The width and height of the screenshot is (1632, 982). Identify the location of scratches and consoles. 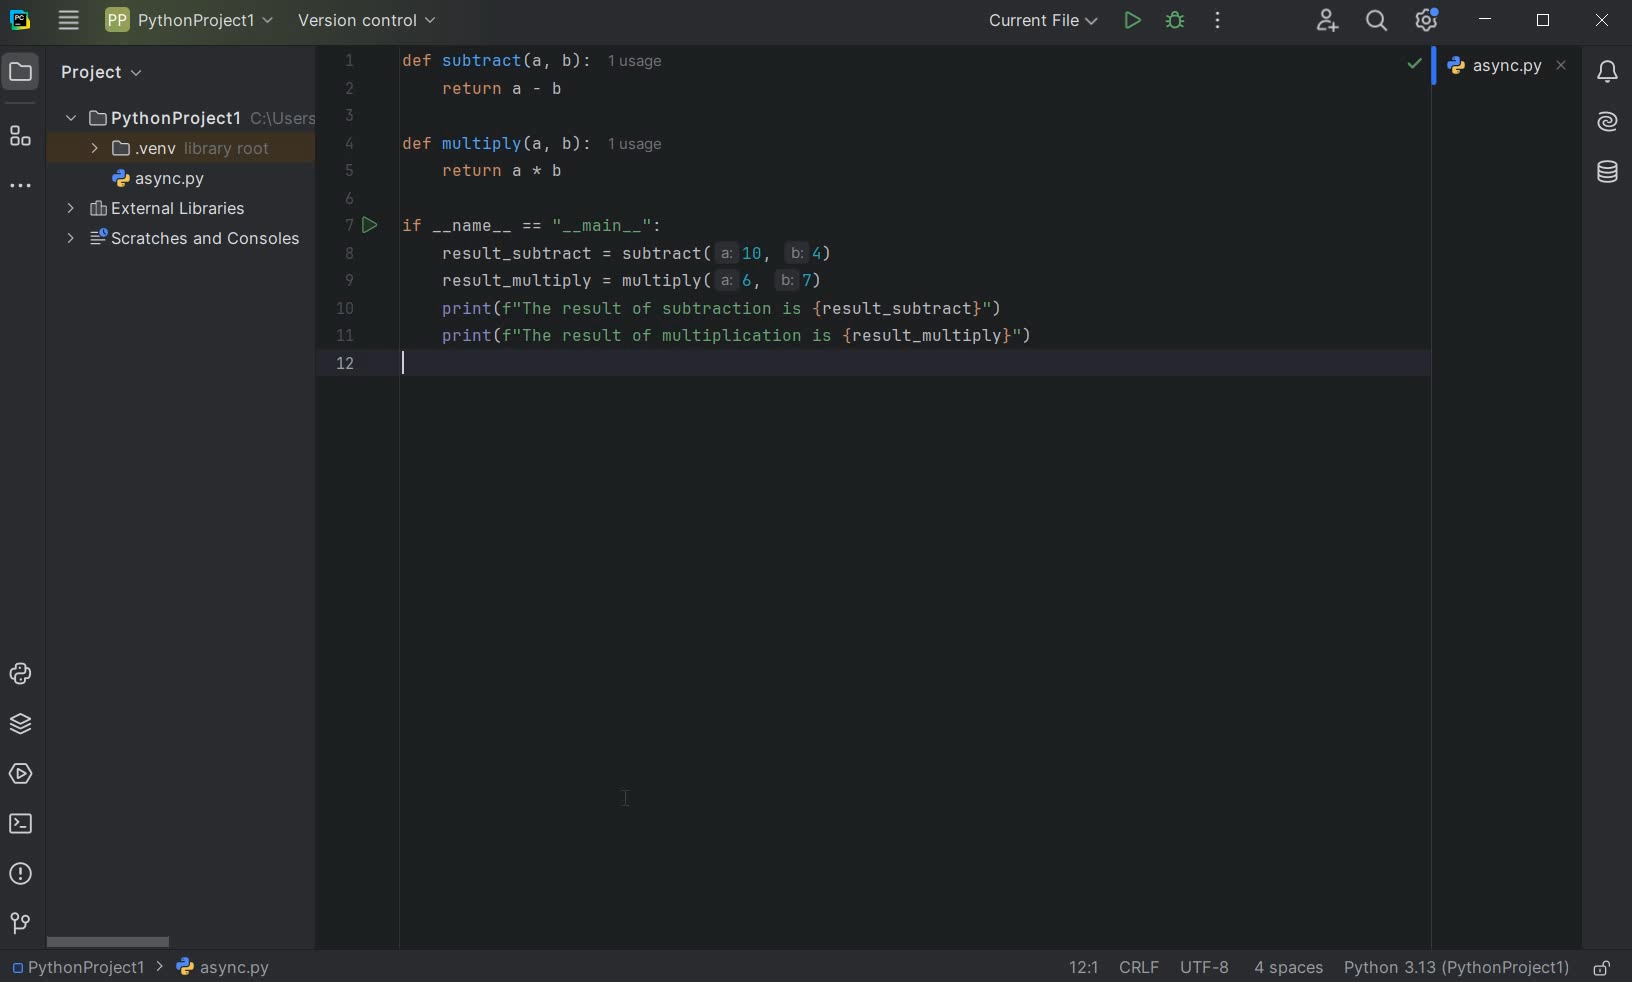
(189, 240).